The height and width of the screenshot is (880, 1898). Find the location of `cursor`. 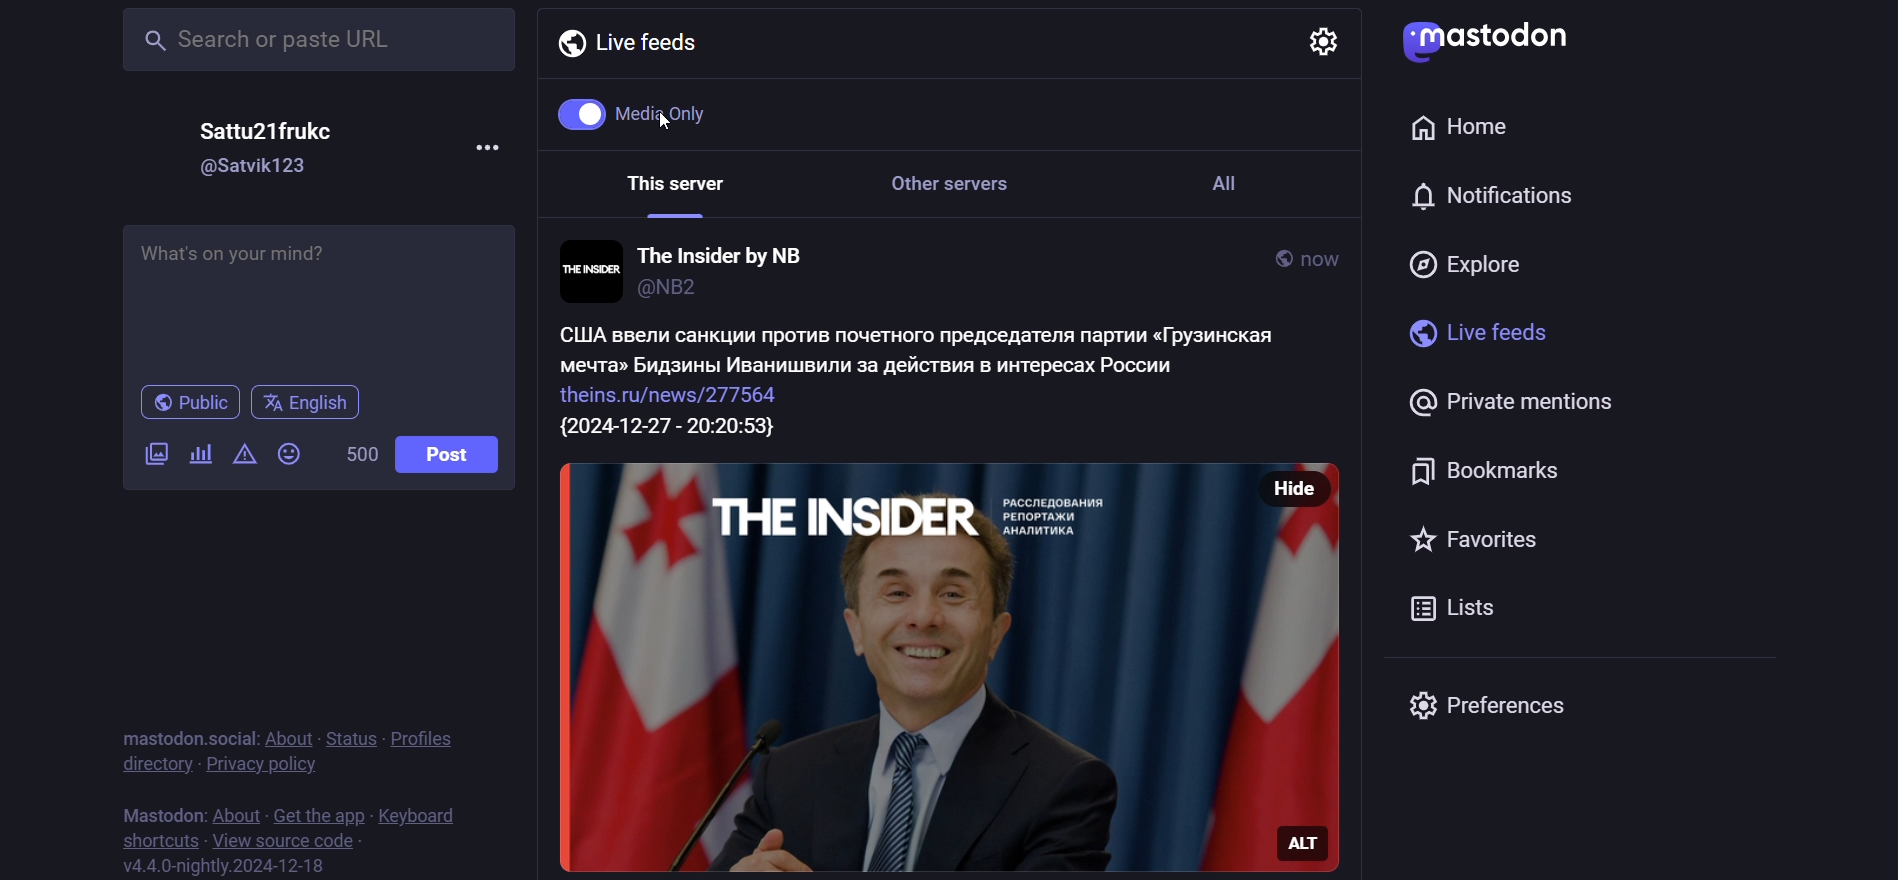

cursor is located at coordinates (670, 123).